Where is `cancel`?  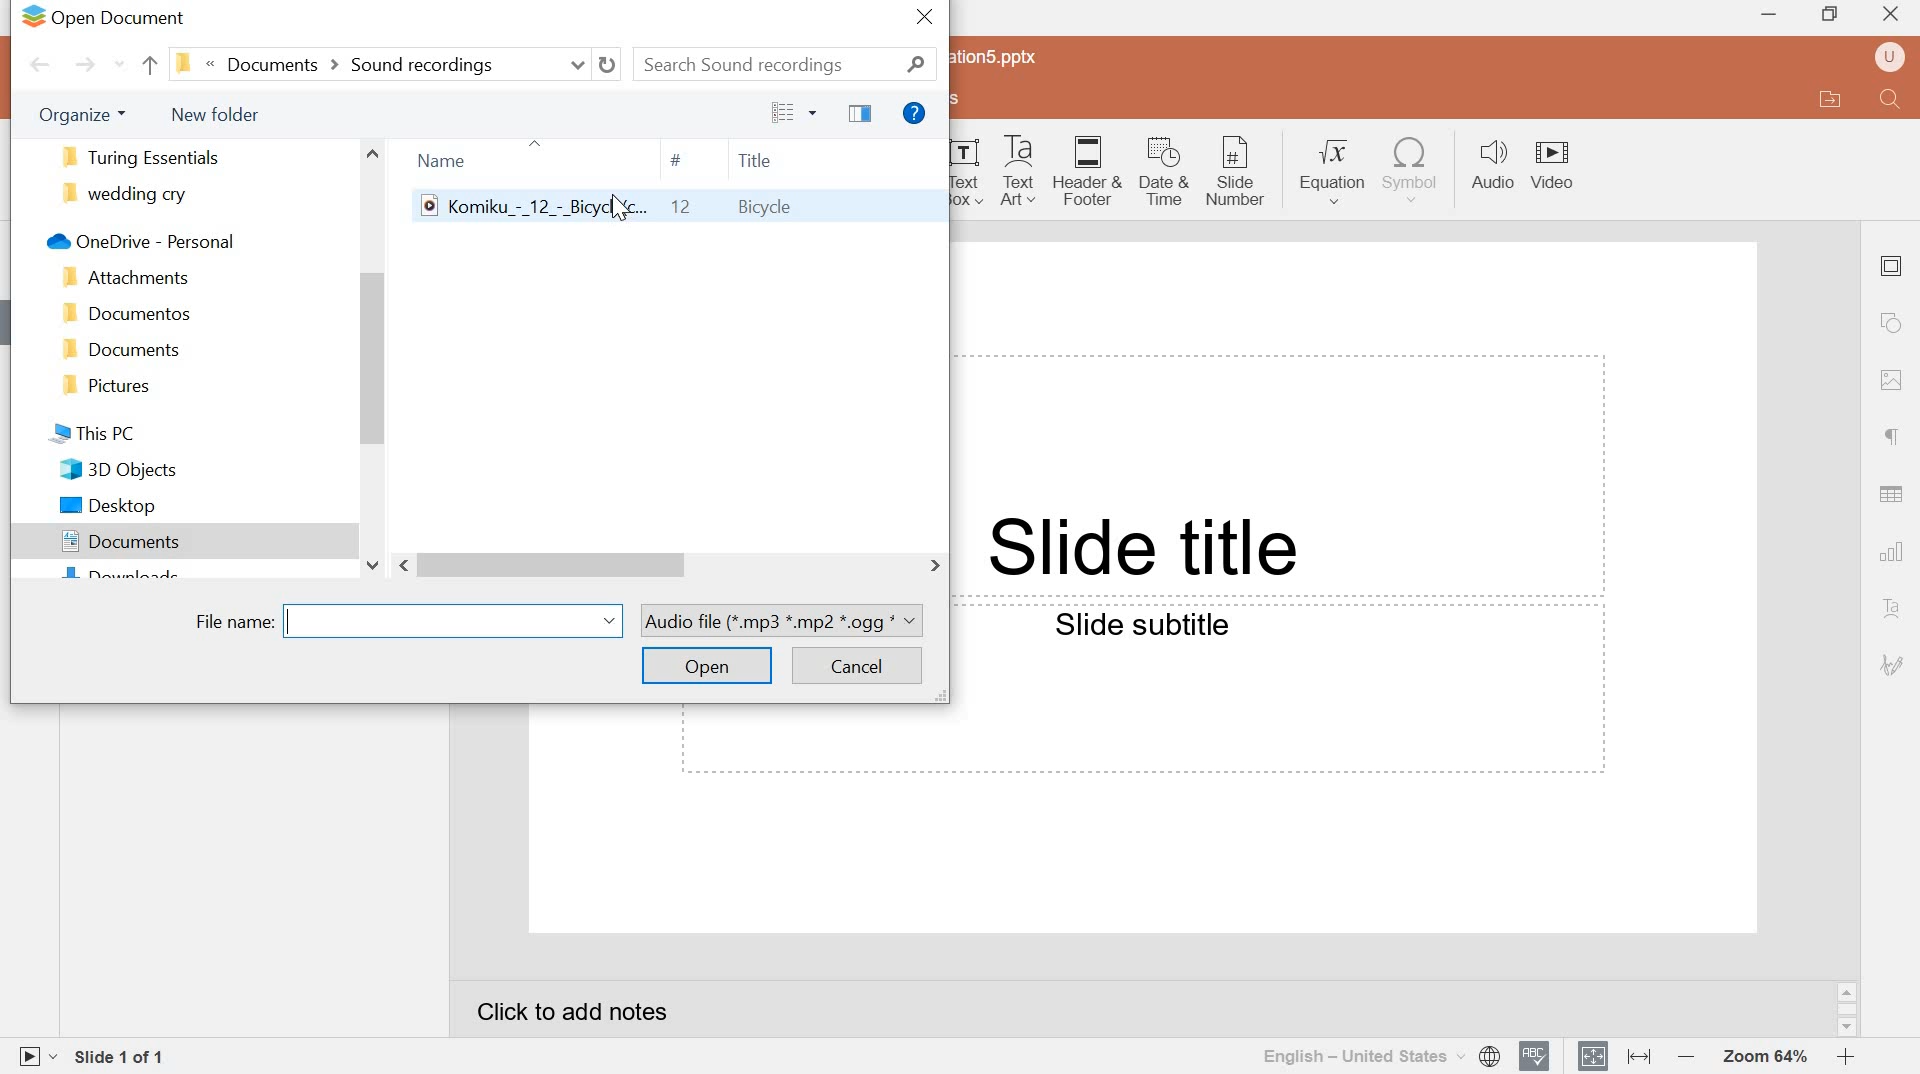 cancel is located at coordinates (857, 666).